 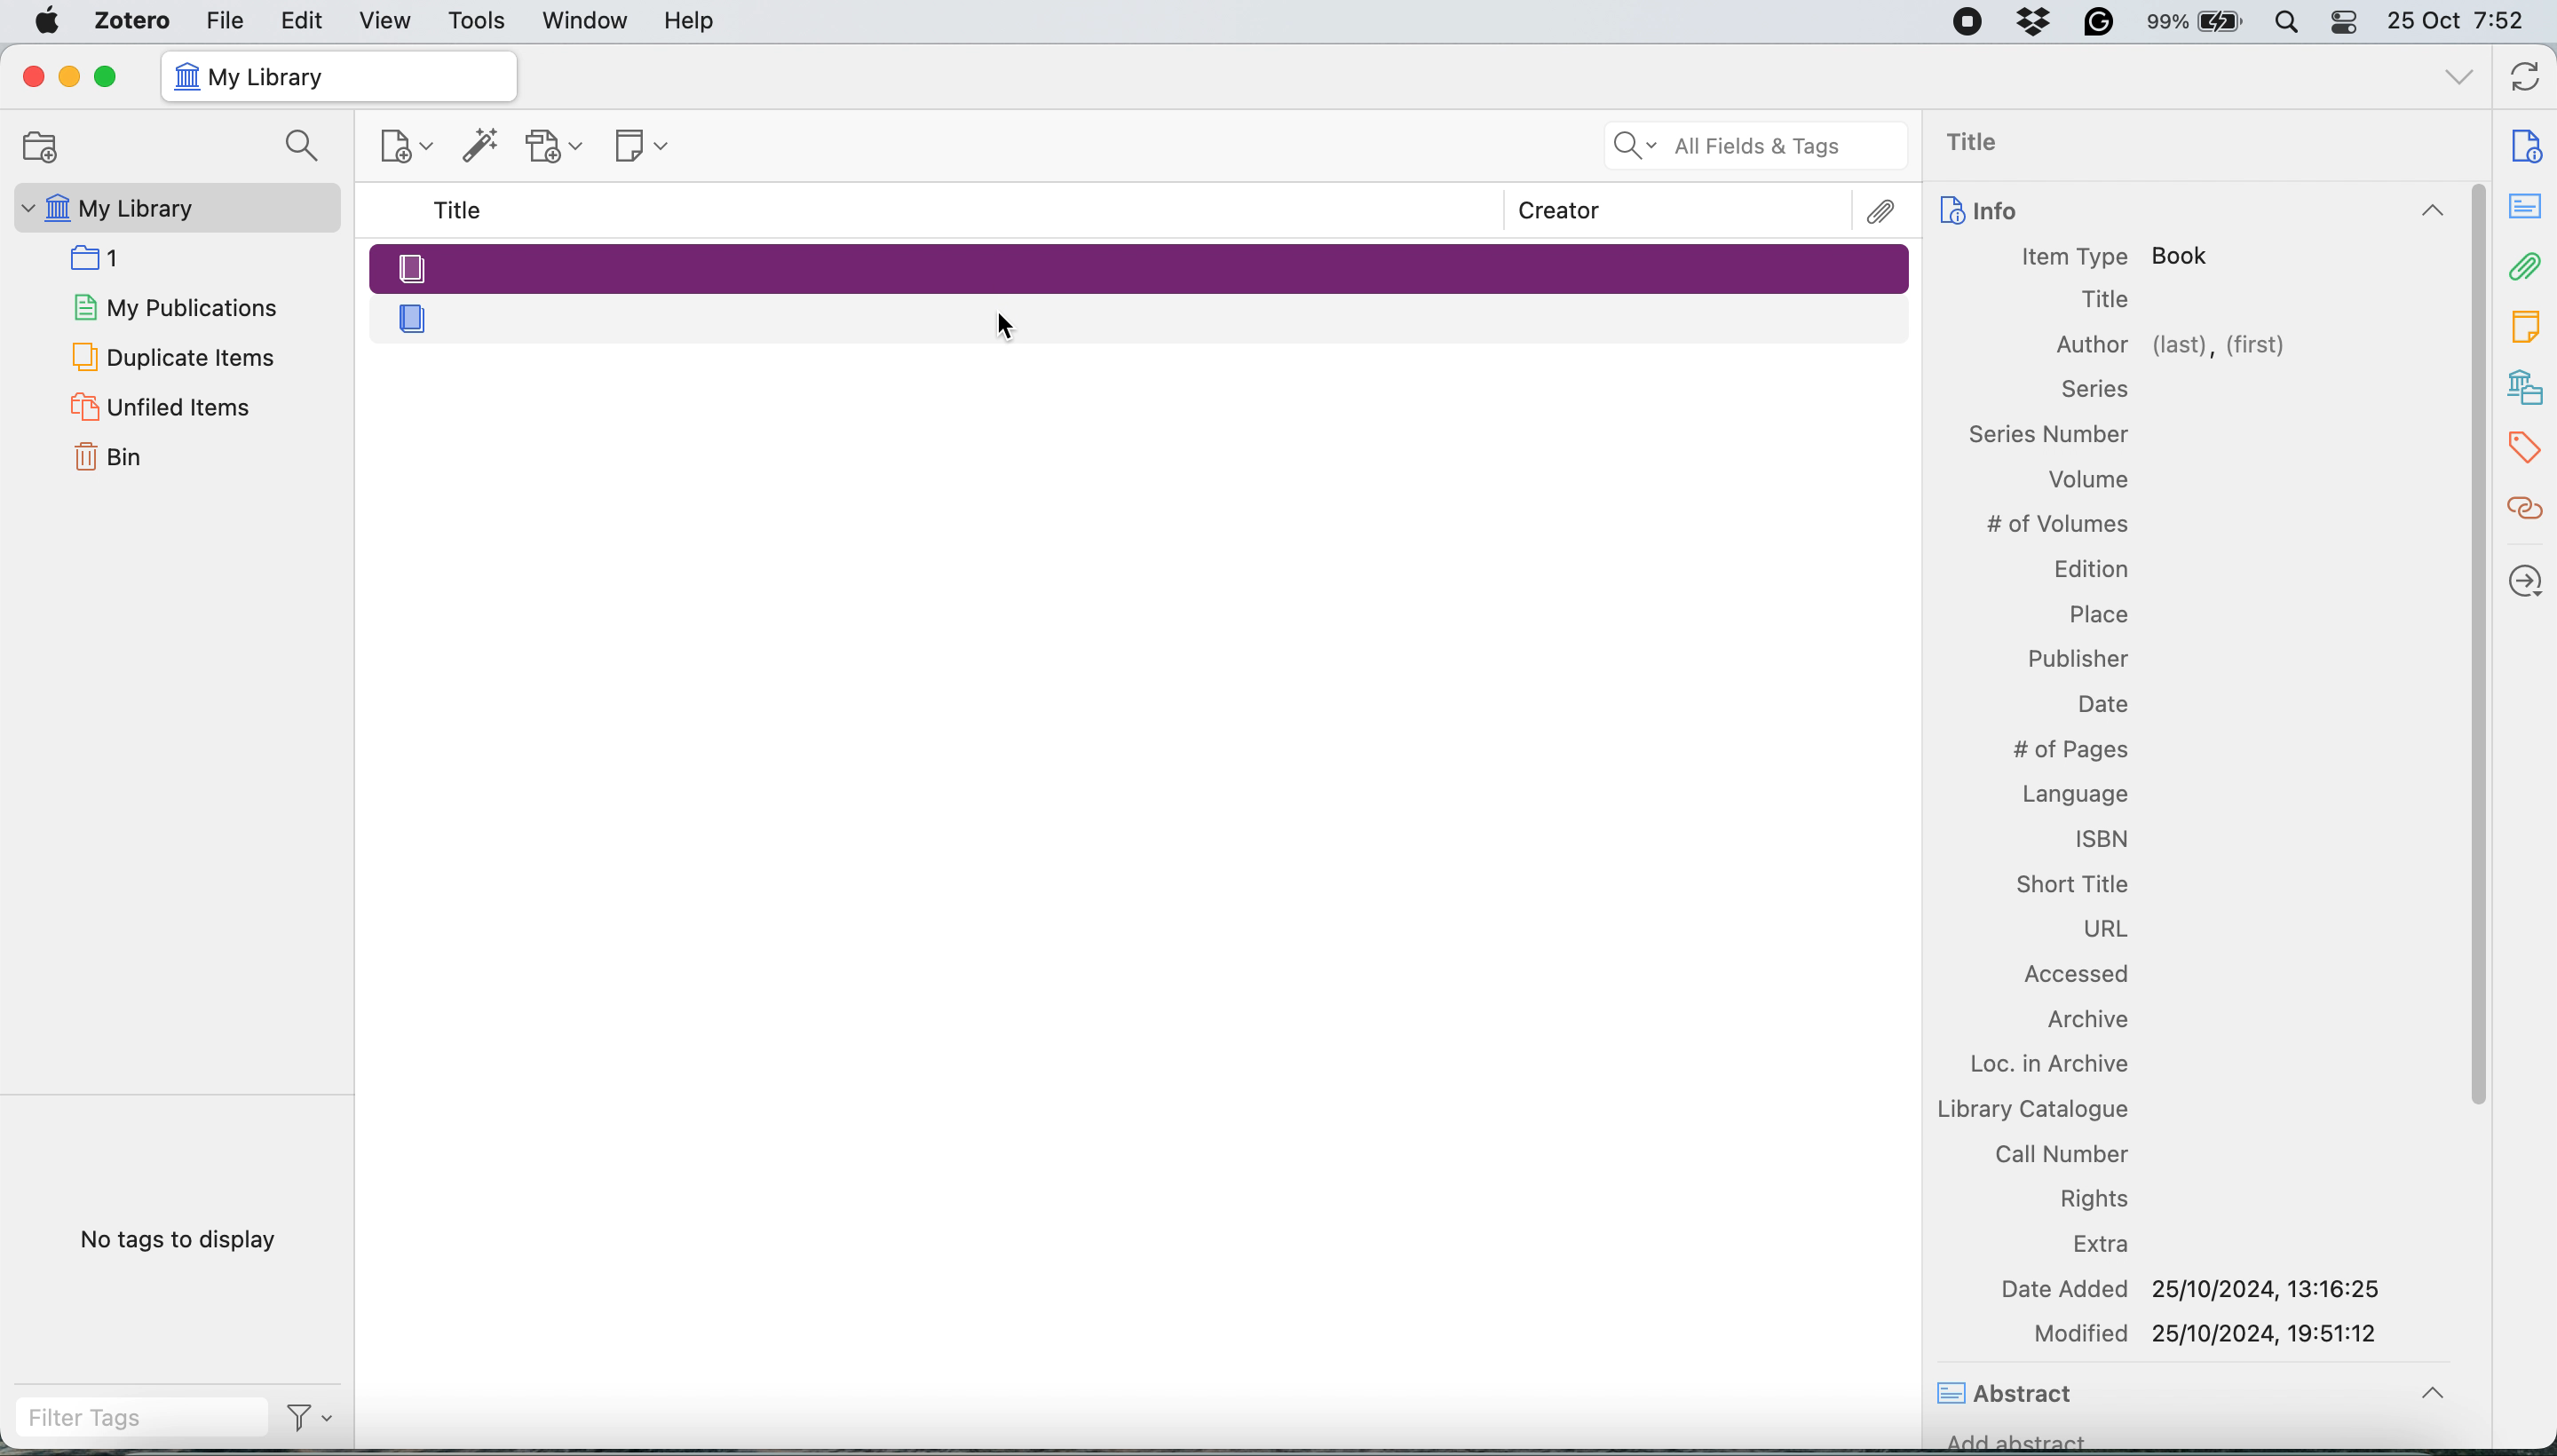 I want to click on Title, so click(x=462, y=211).